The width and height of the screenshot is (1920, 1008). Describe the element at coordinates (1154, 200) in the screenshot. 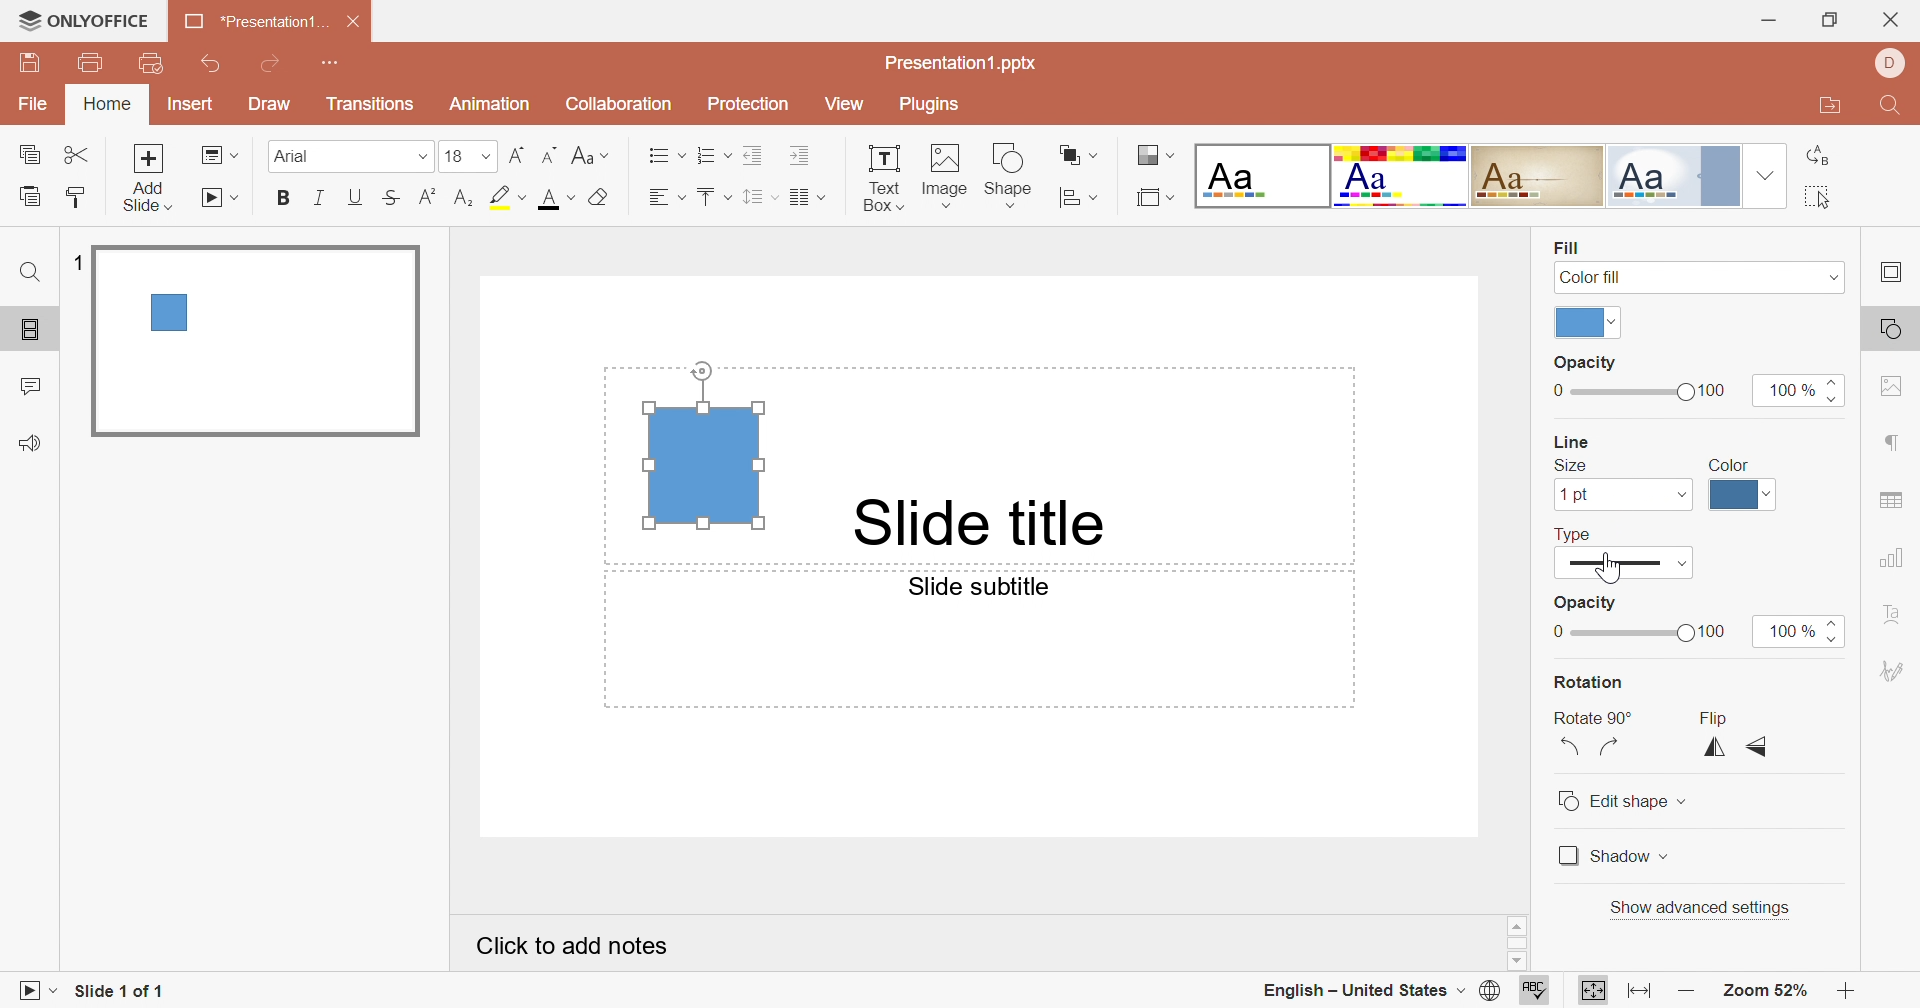

I see `Select slide size` at that location.